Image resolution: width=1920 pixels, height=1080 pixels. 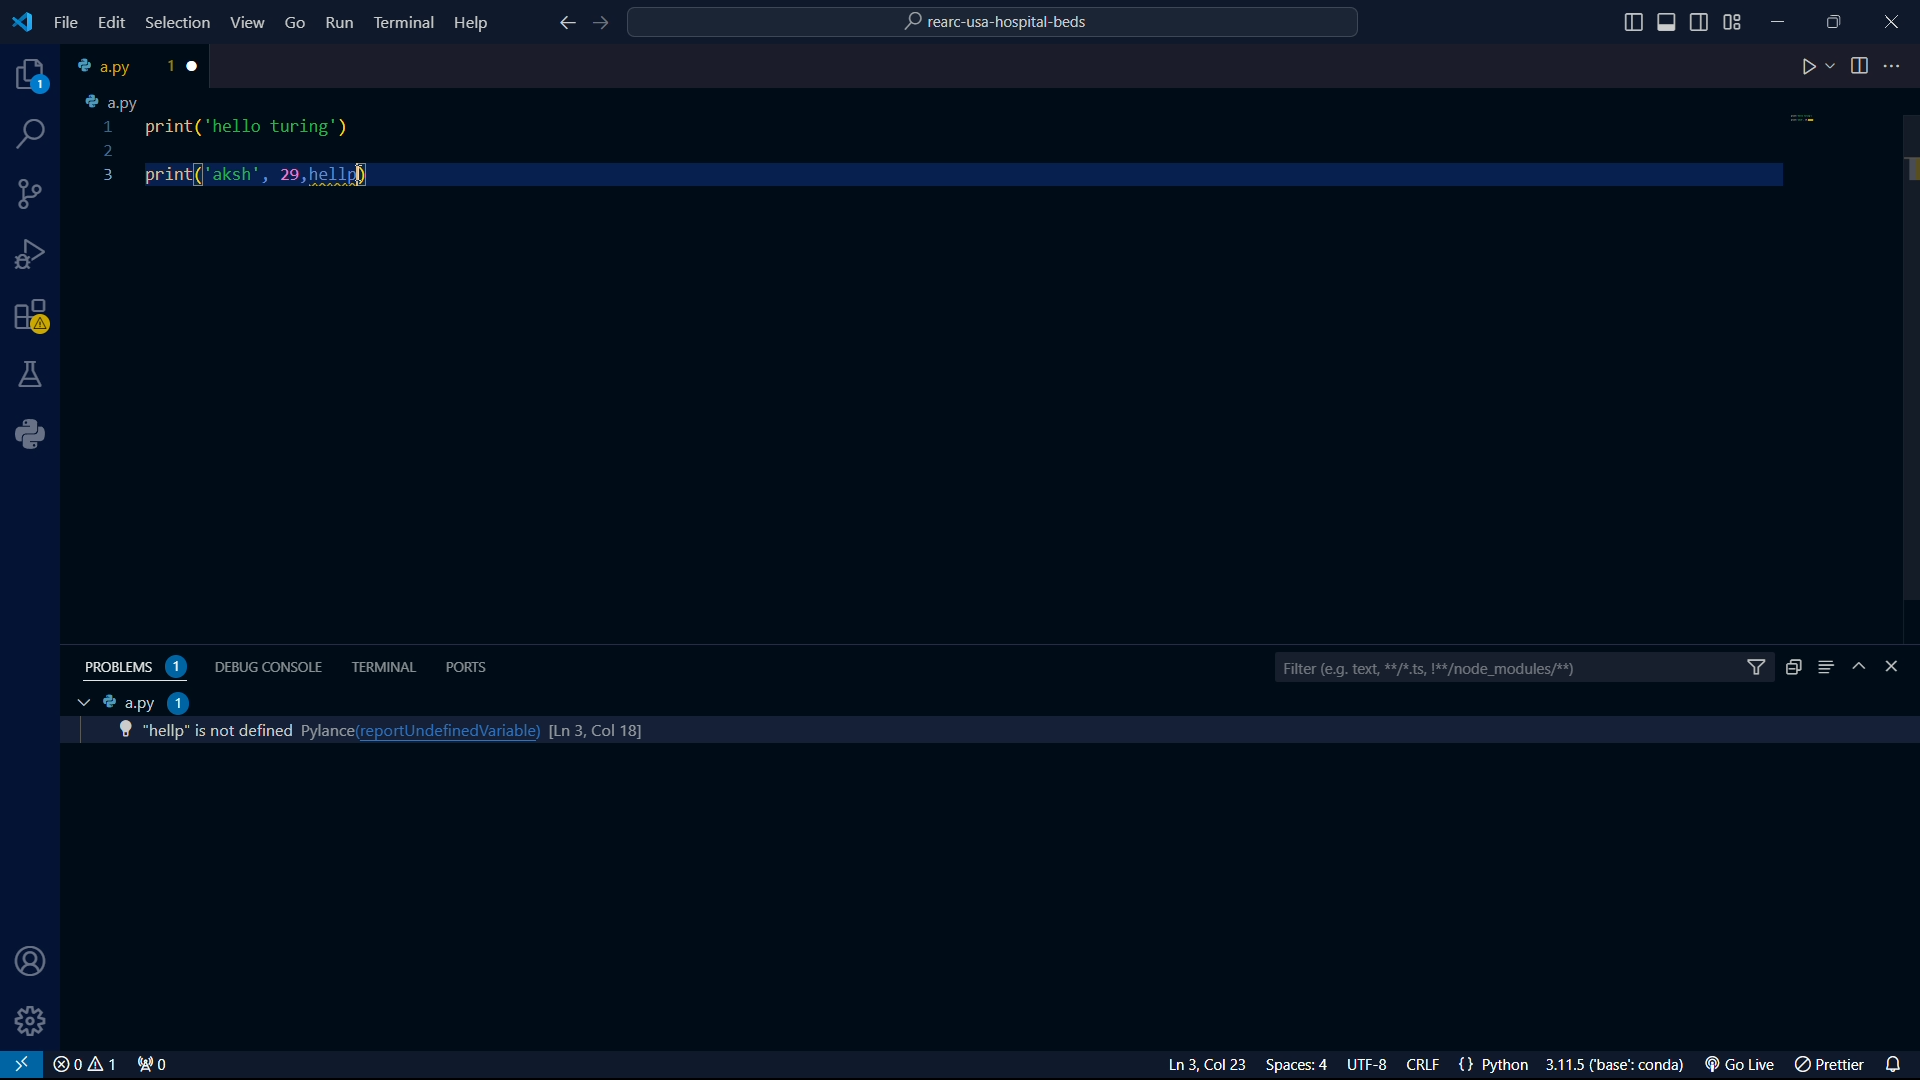 I want to click on Terminal, so click(x=404, y=21).